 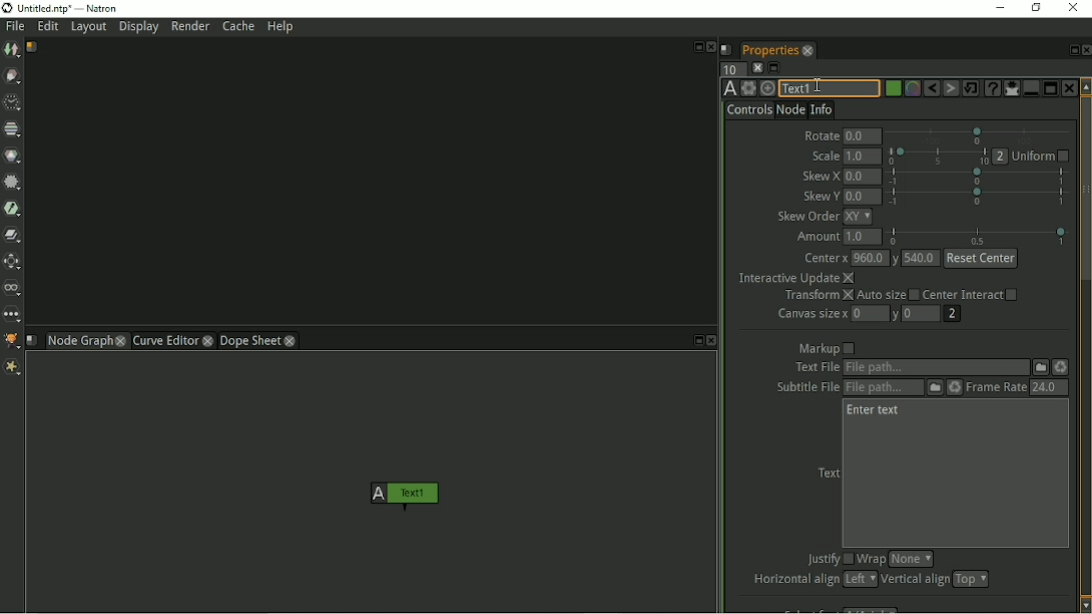 I want to click on Script, so click(x=727, y=49).